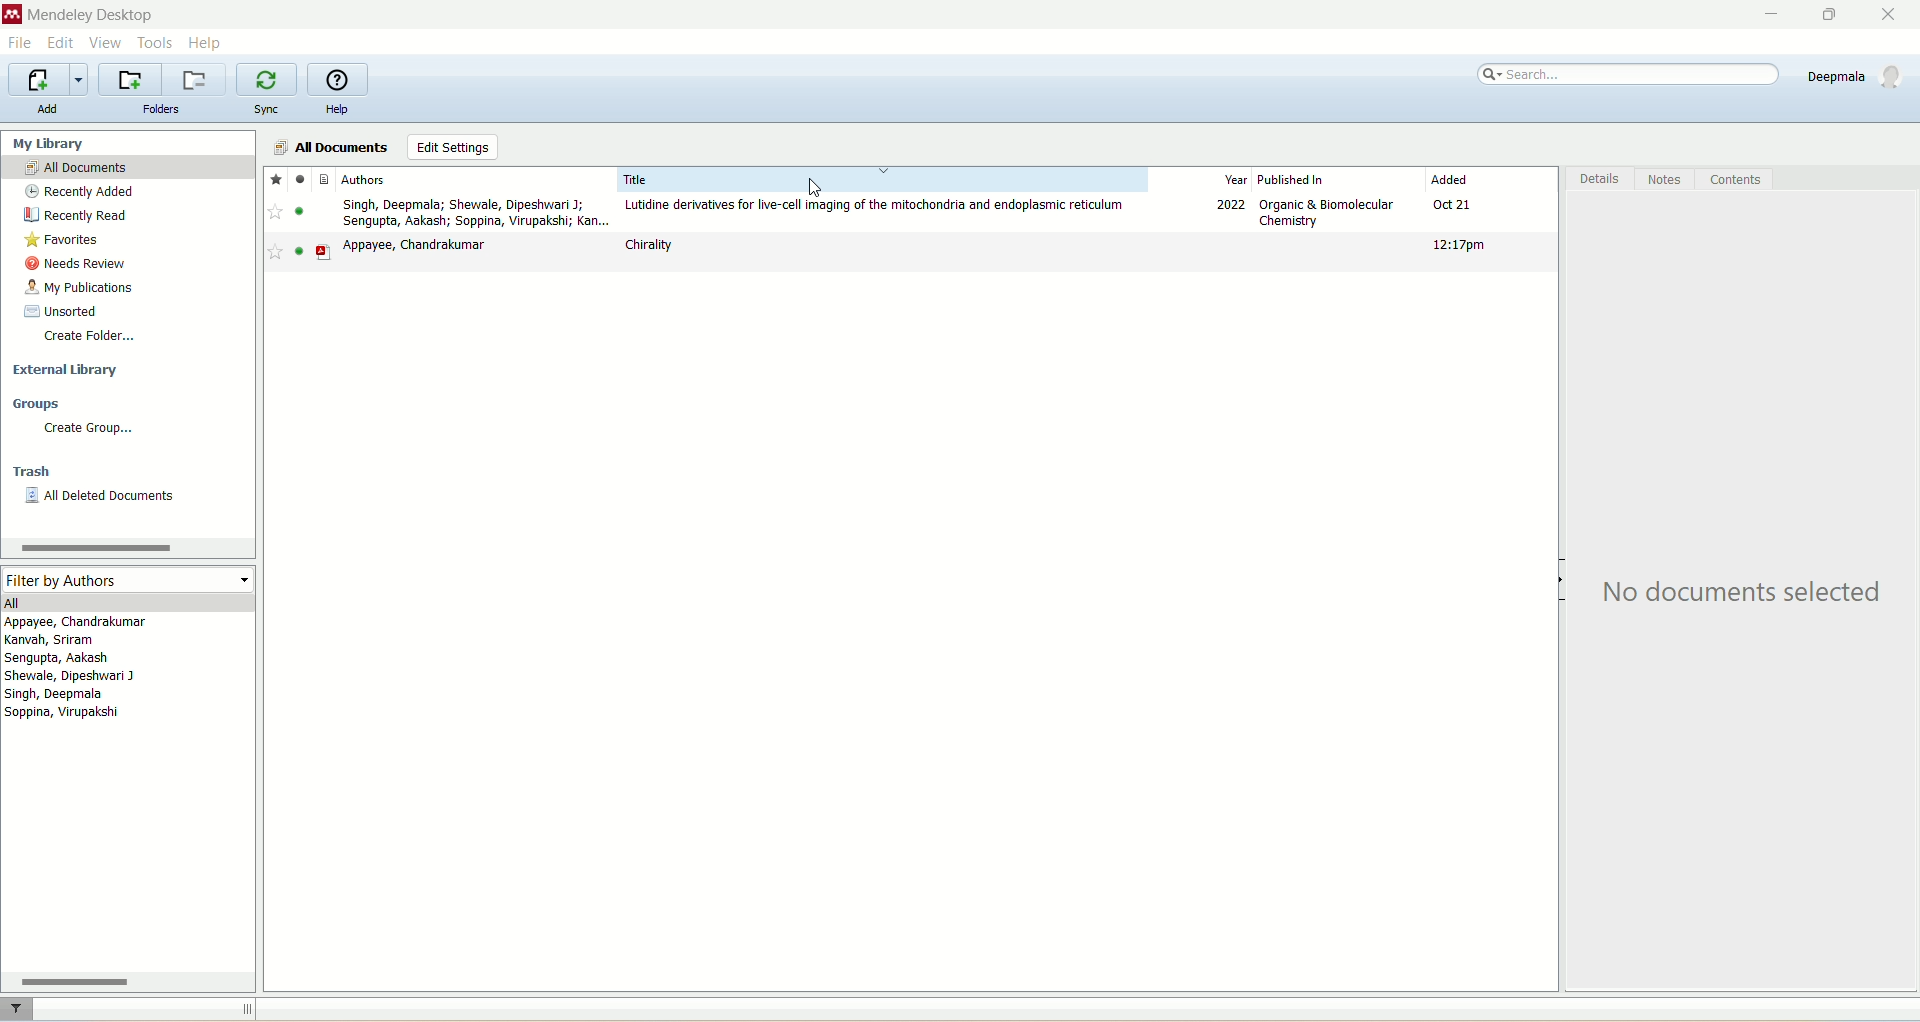 Image resolution: width=1920 pixels, height=1022 pixels. I want to click on document1, so click(910, 215).